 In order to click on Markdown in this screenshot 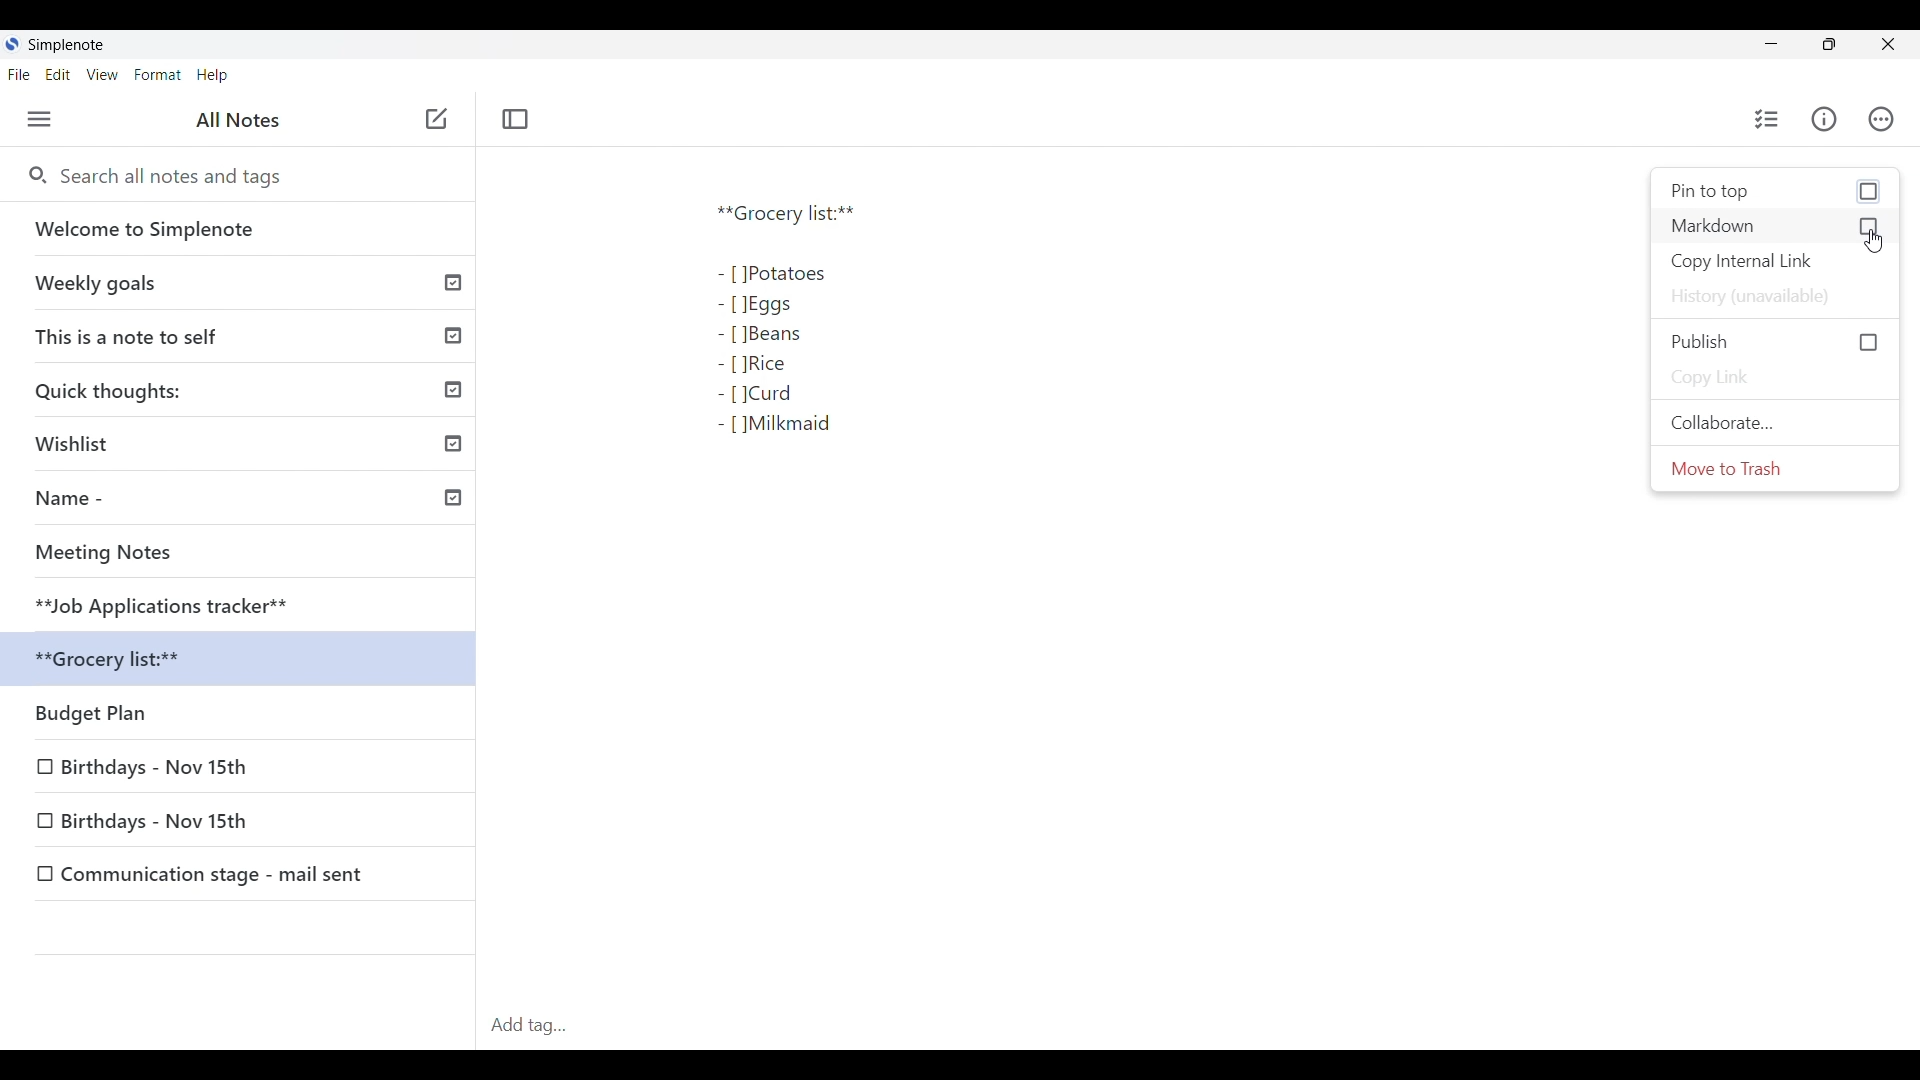, I will do `click(1775, 225)`.